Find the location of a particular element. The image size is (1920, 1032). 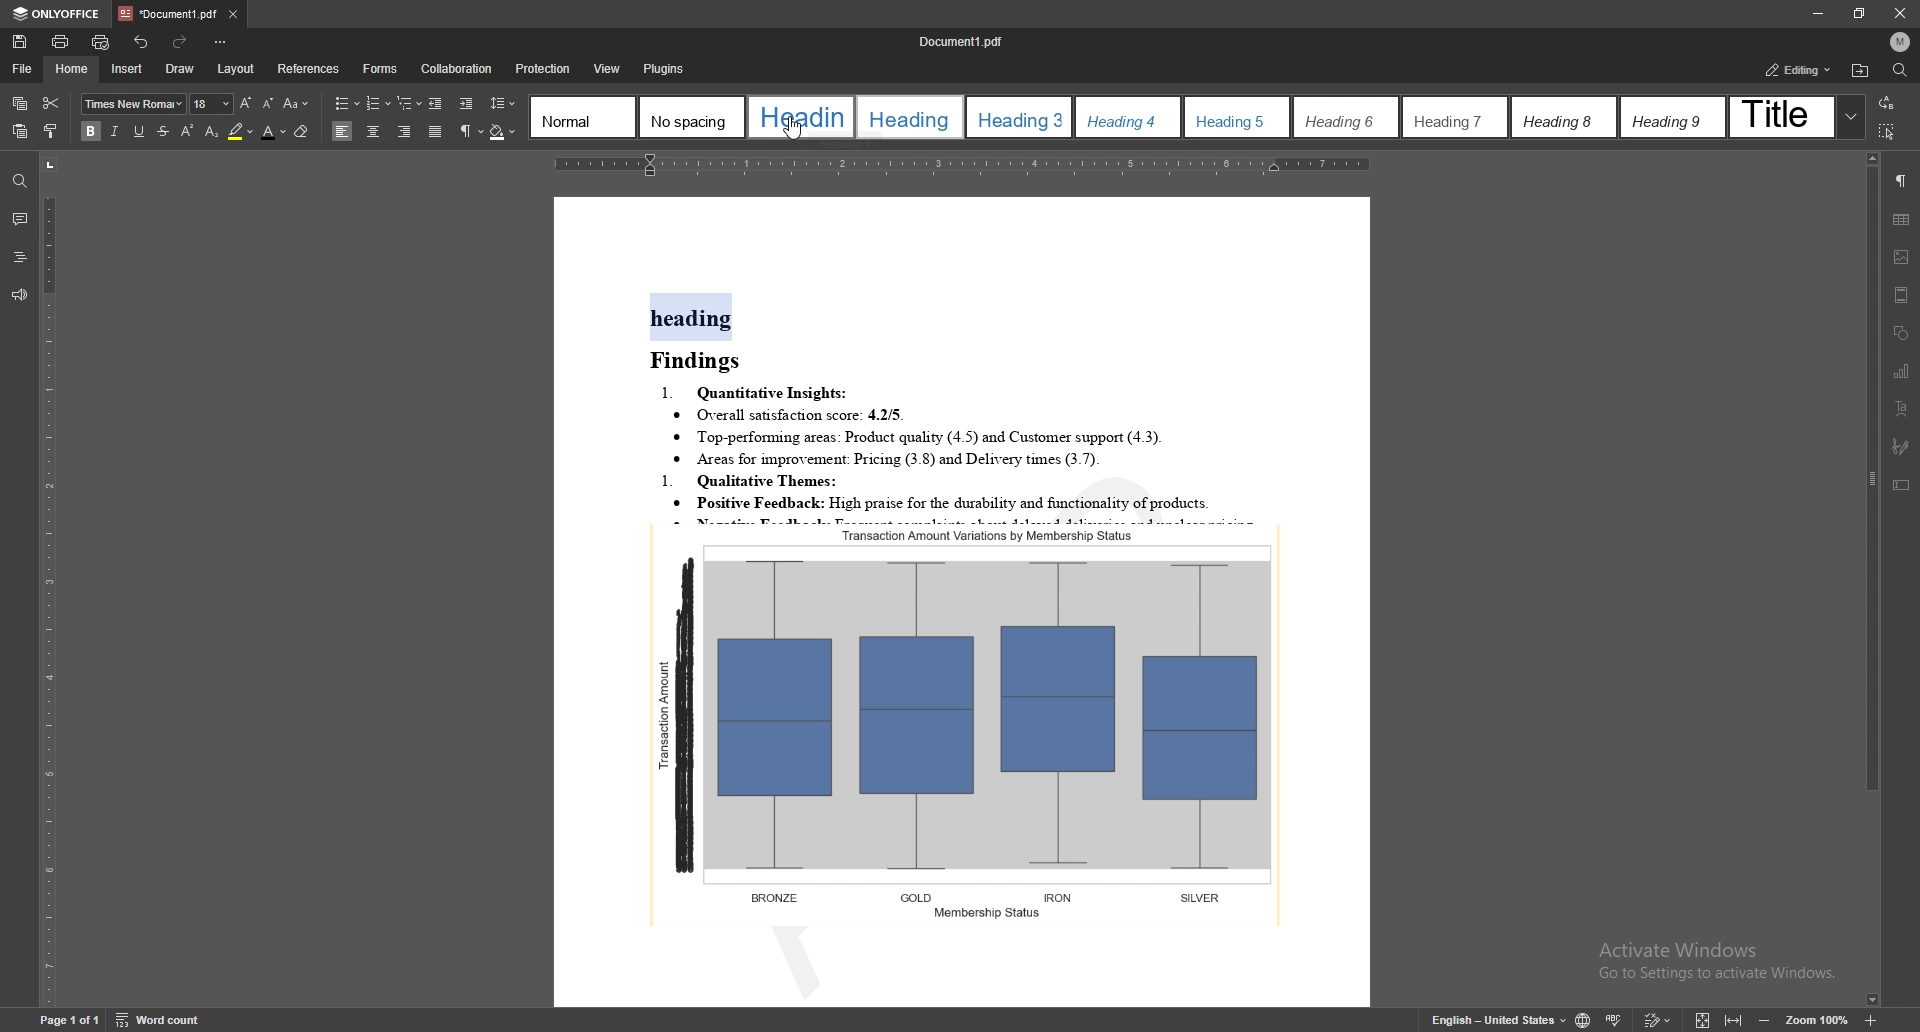

® Overall satisfaction score: 4.2/5. is located at coordinates (791, 415).